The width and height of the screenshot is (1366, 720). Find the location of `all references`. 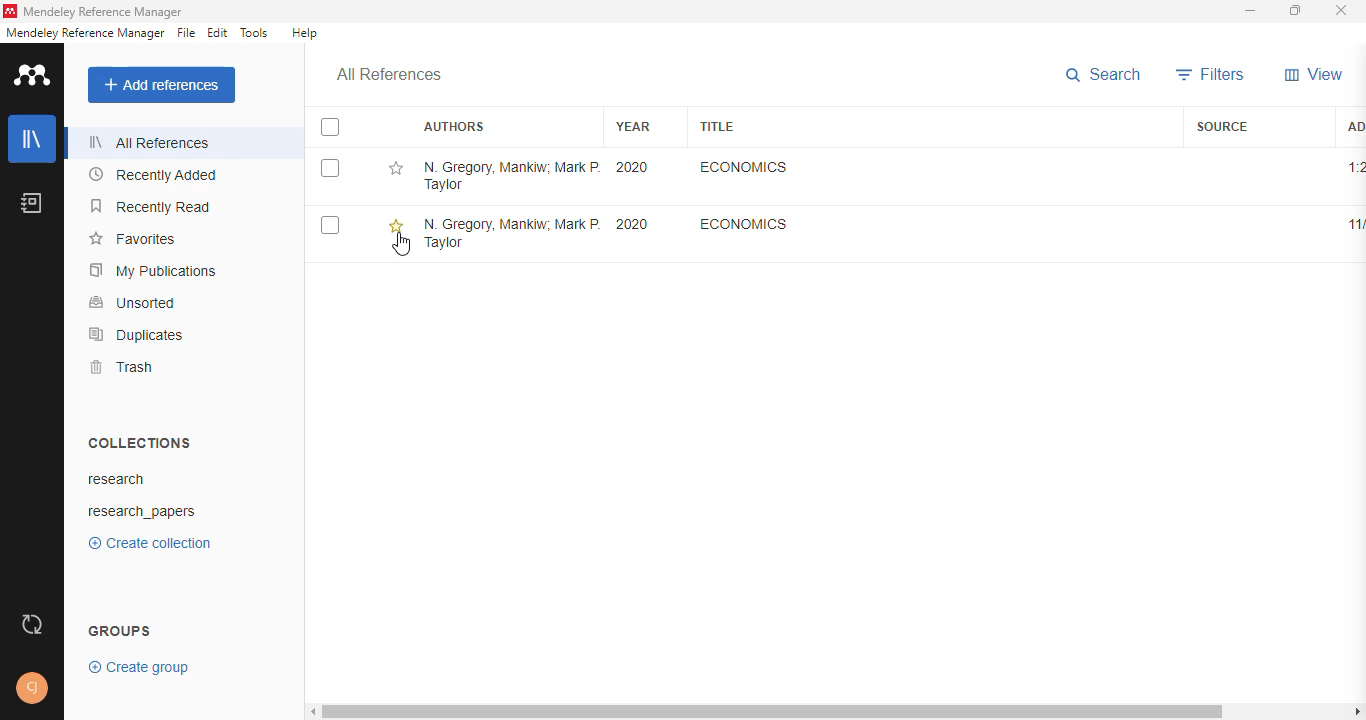

all references is located at coordinates (388, 74).